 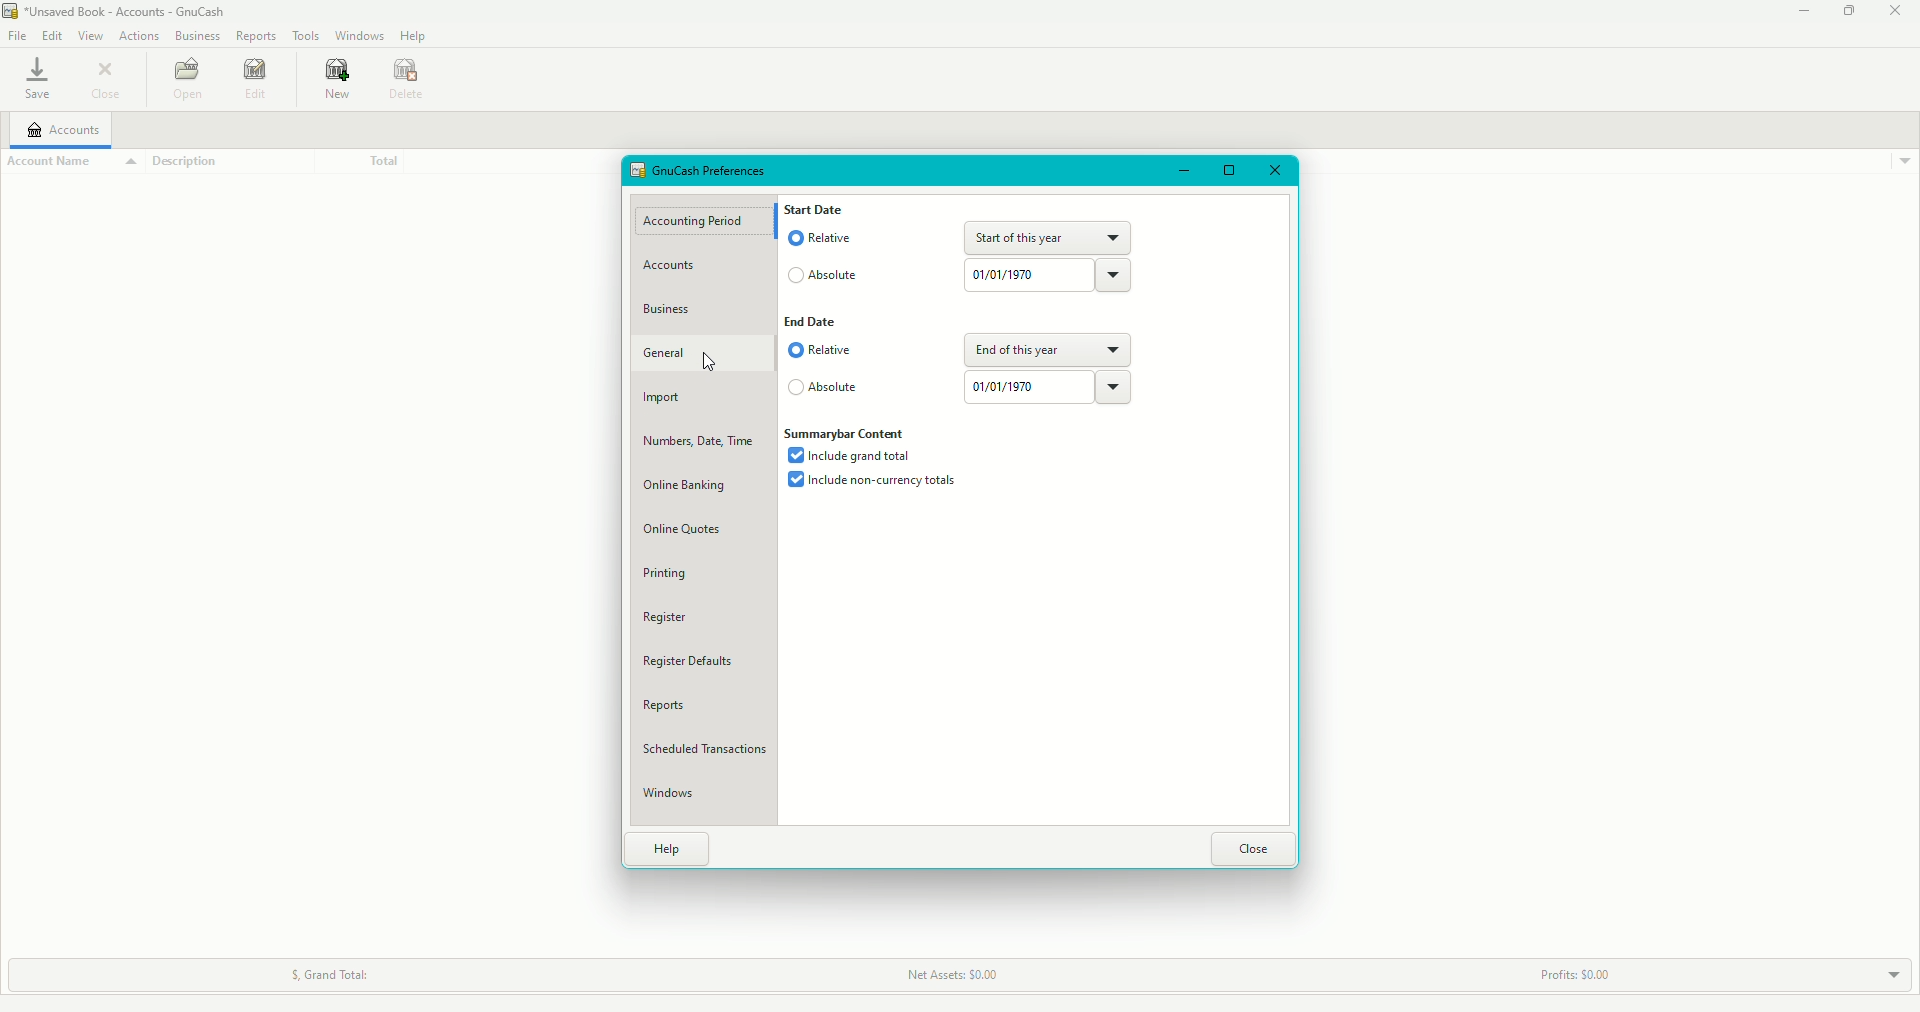 What do you see at coordinates (713, 364) in the screenshot?
I see `cursor` at bounding box center [713, 364].